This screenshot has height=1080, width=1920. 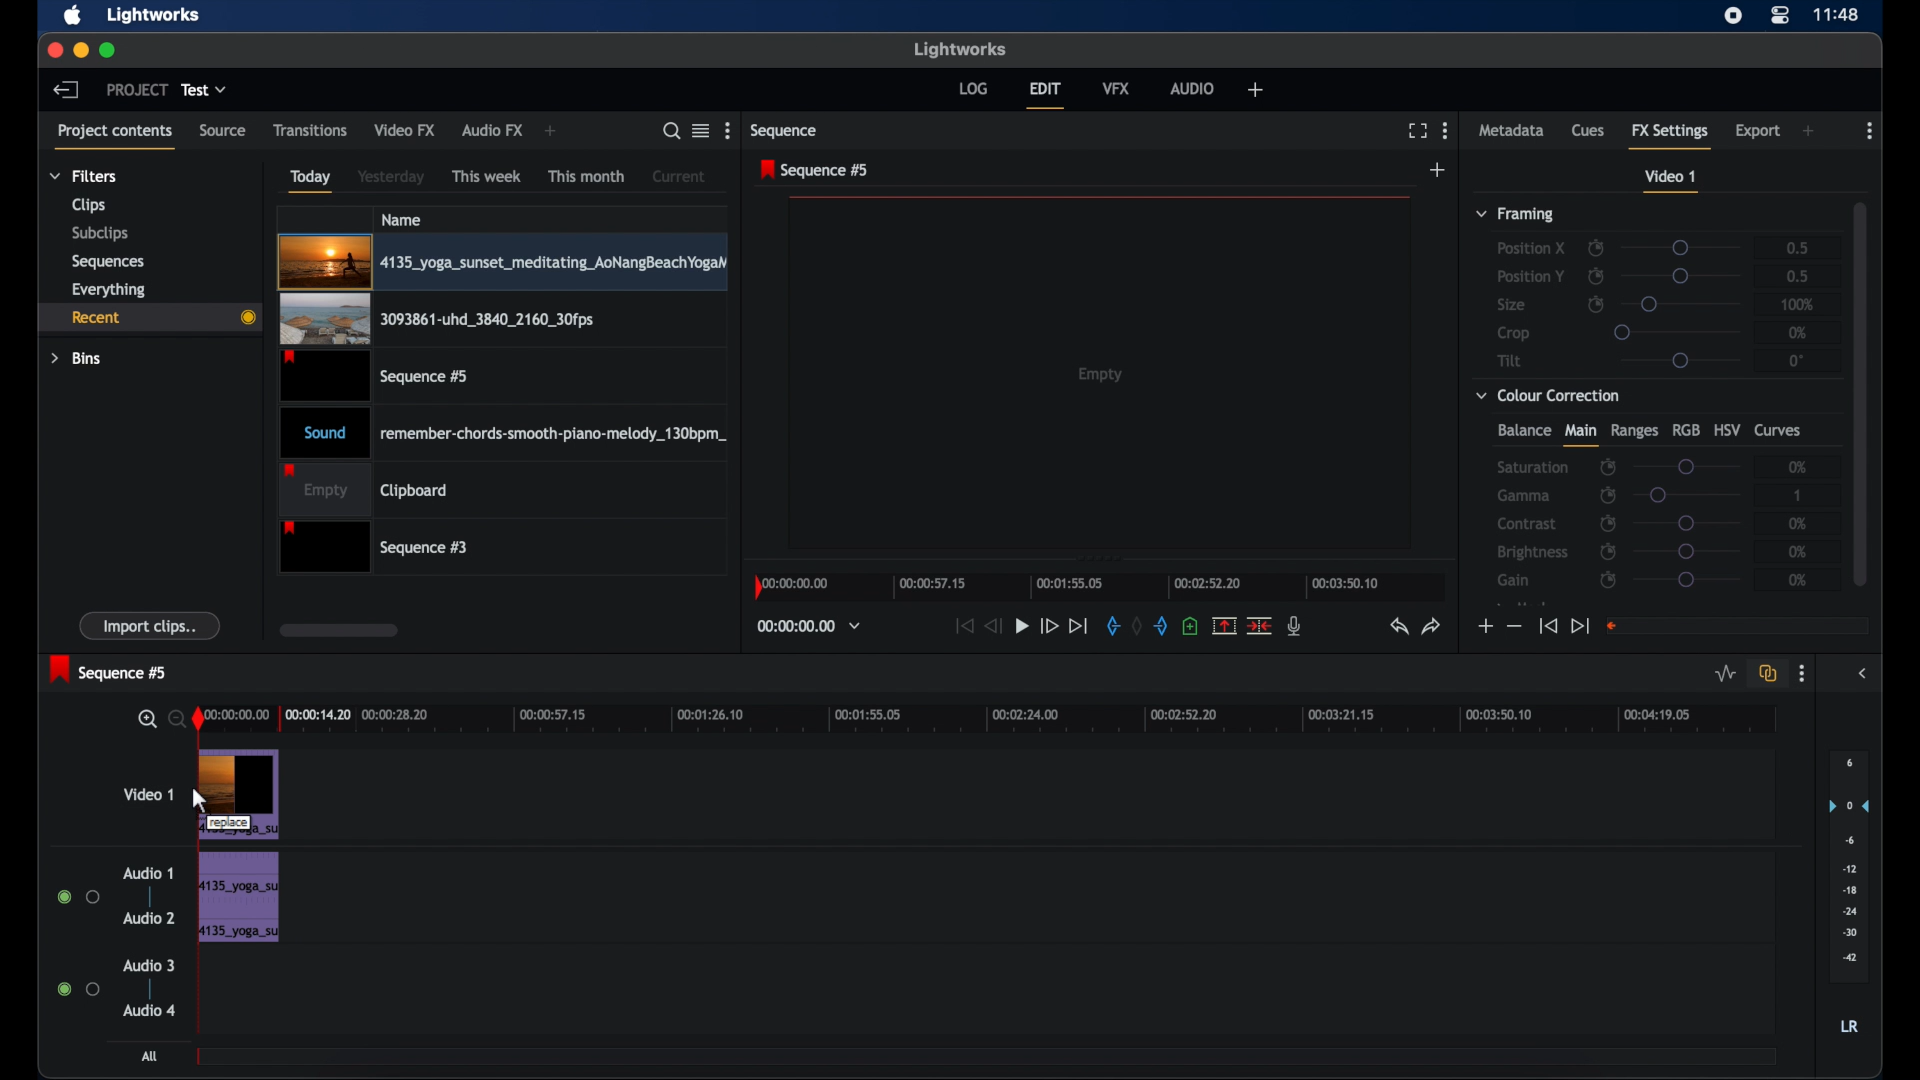 I want to click on source, so click(x=223, y=131).